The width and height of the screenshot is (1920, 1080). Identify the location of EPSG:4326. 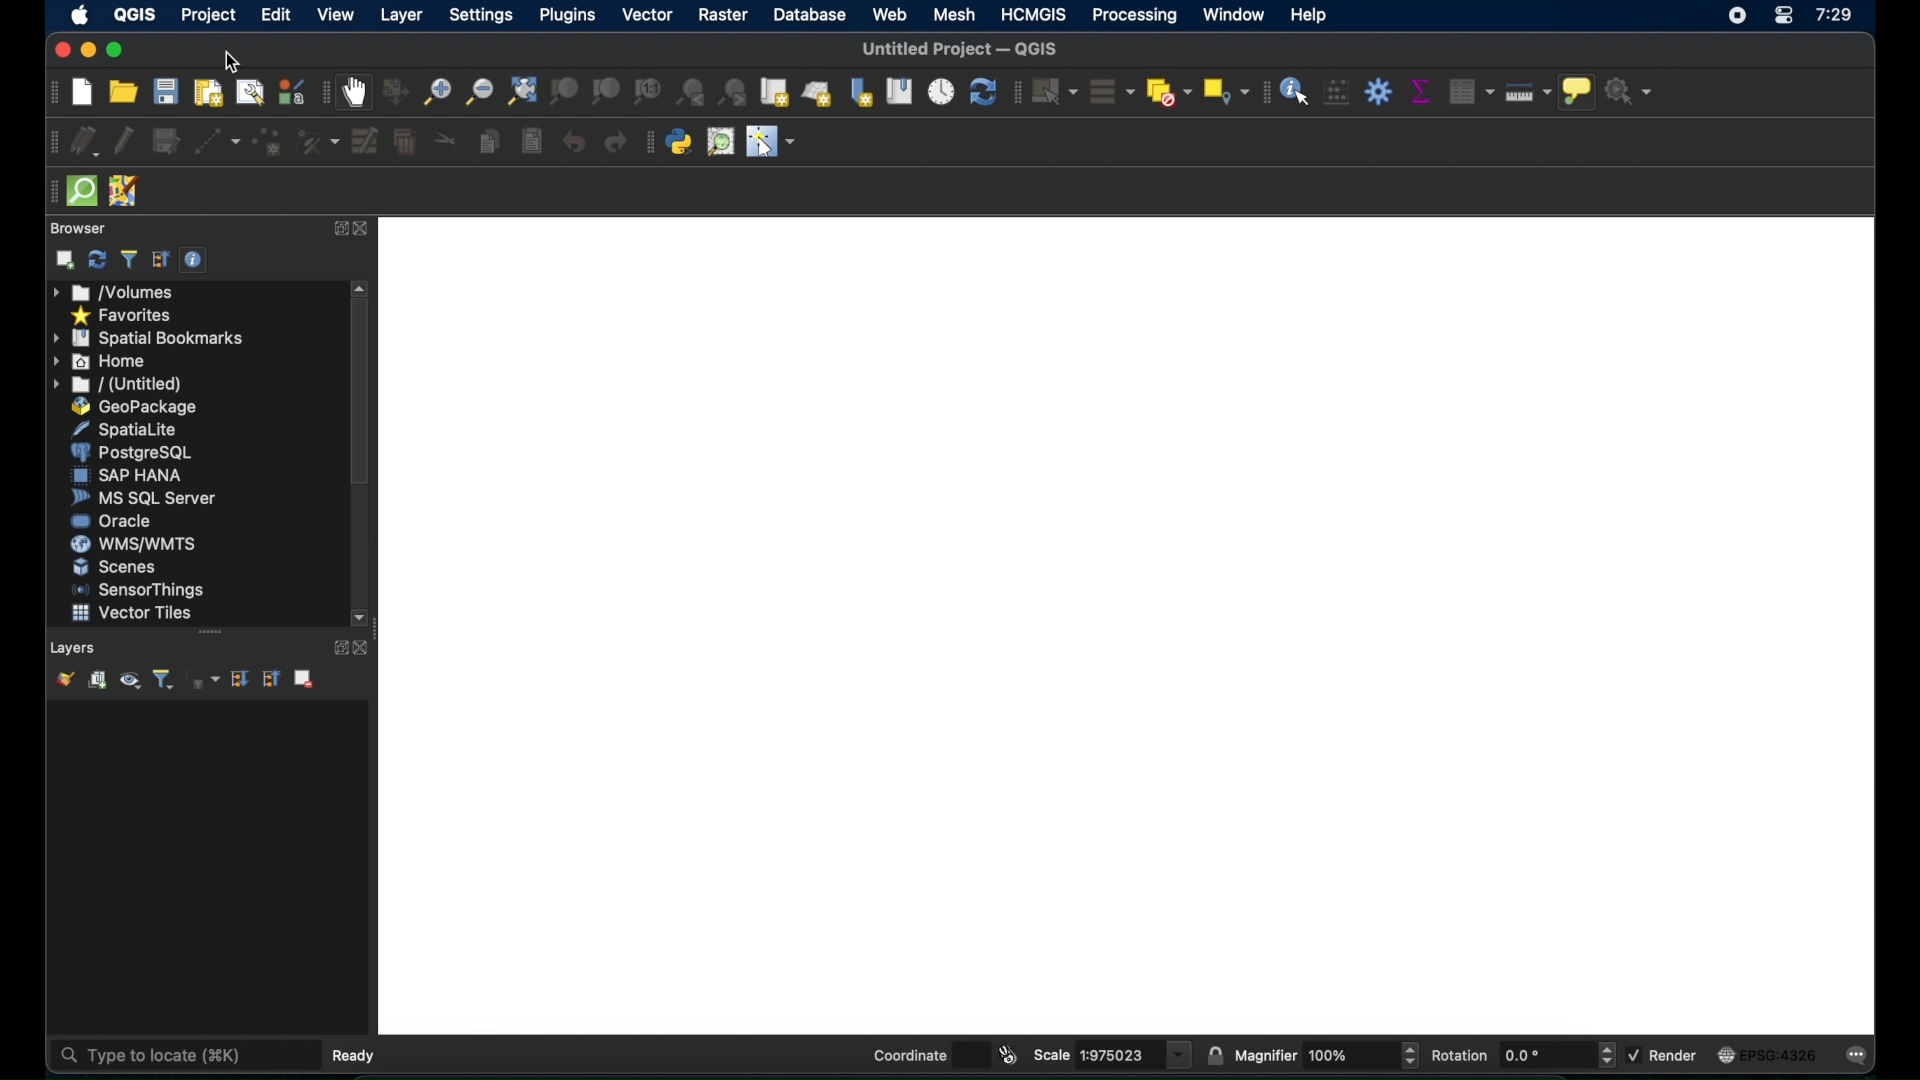
(1779, 1053).